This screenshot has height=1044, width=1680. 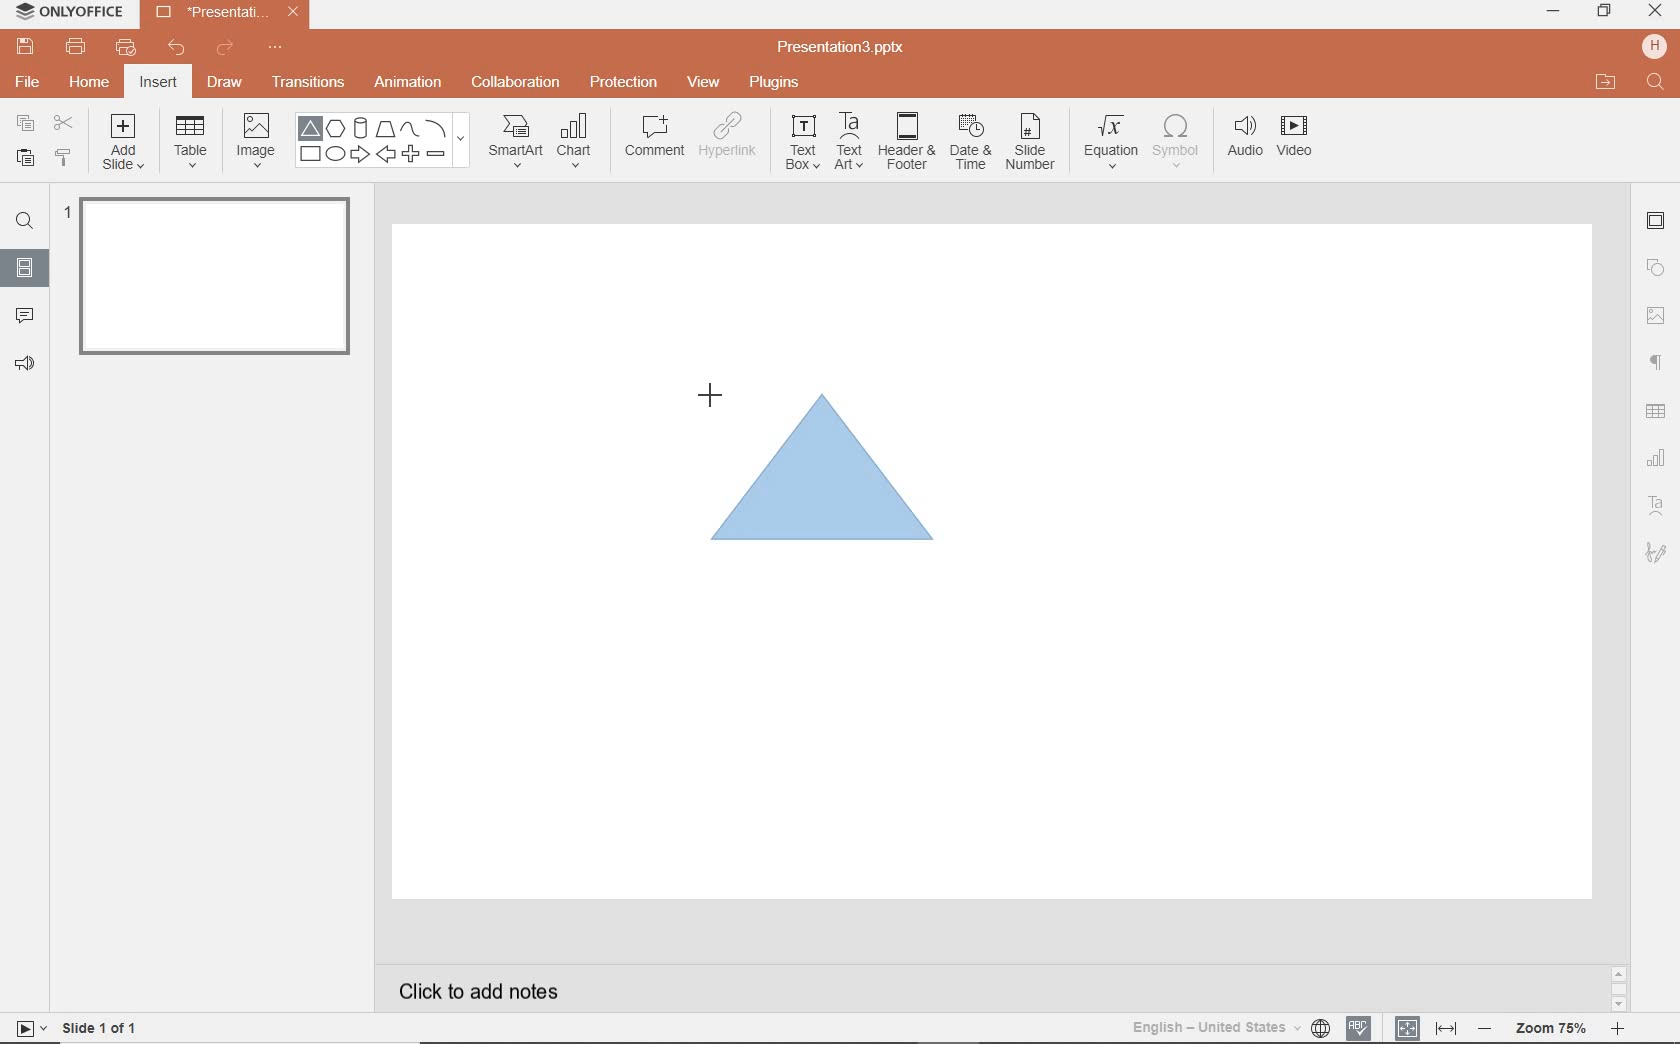 I want to click on mouse pointer, so click(x=708, y=392).